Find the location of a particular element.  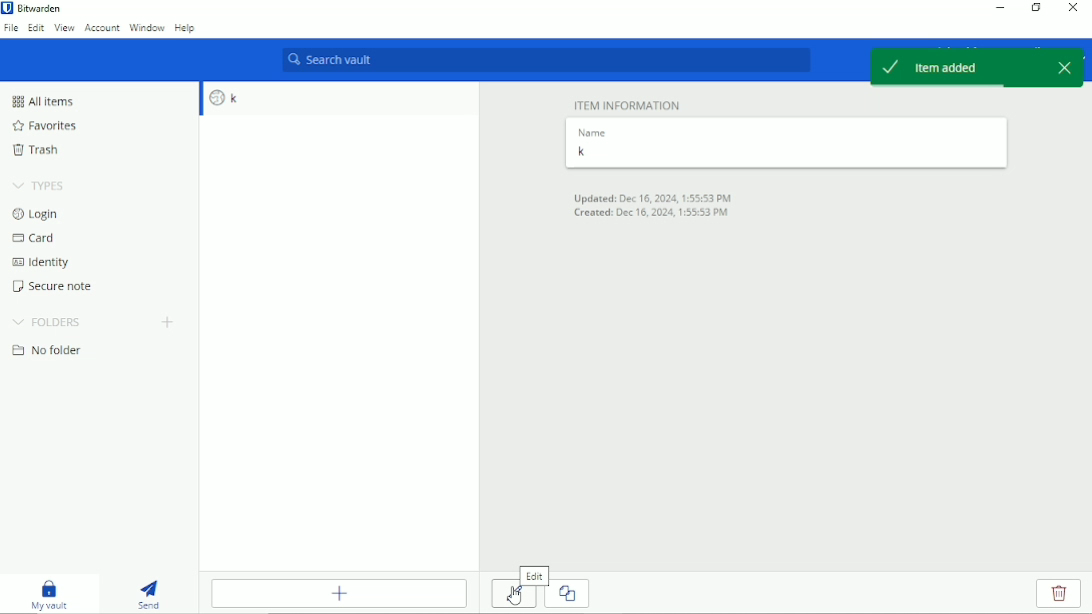

Restore down is located at coordinates (1037, 8).